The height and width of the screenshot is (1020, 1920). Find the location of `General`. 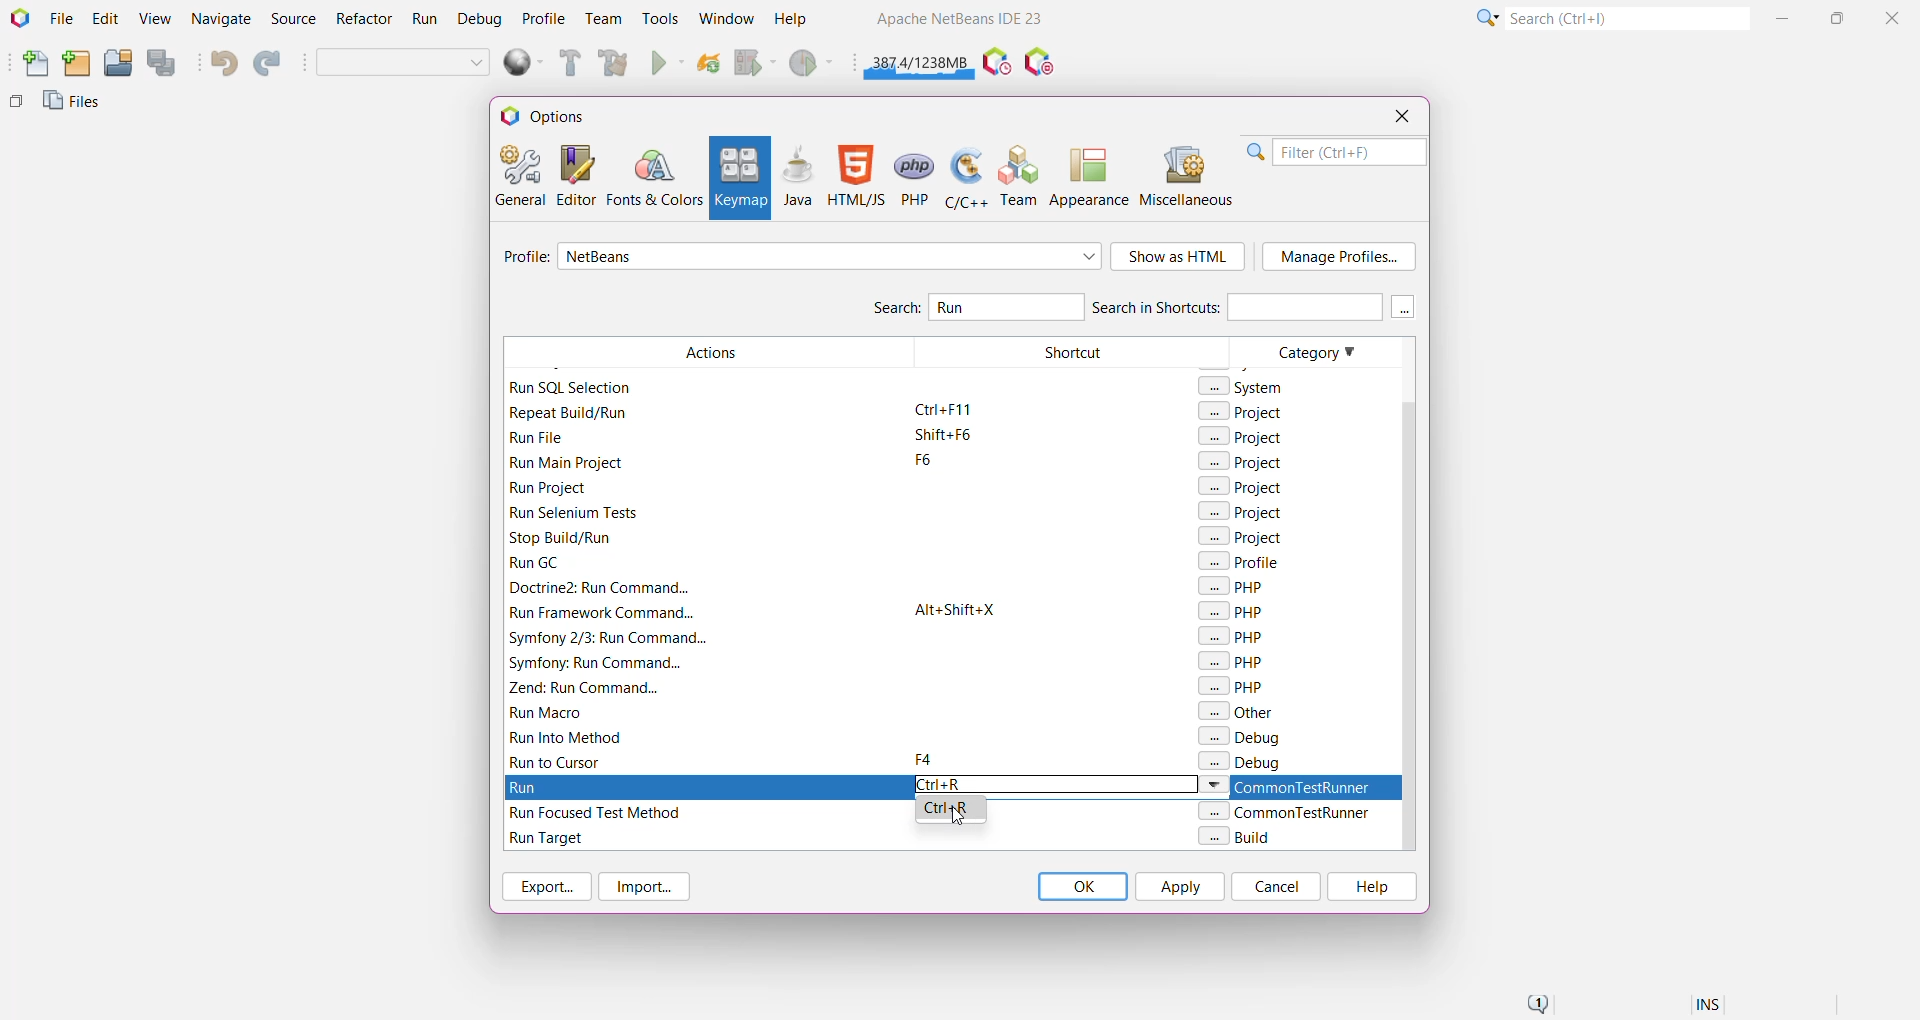

General is located at coordinates (518, 174).